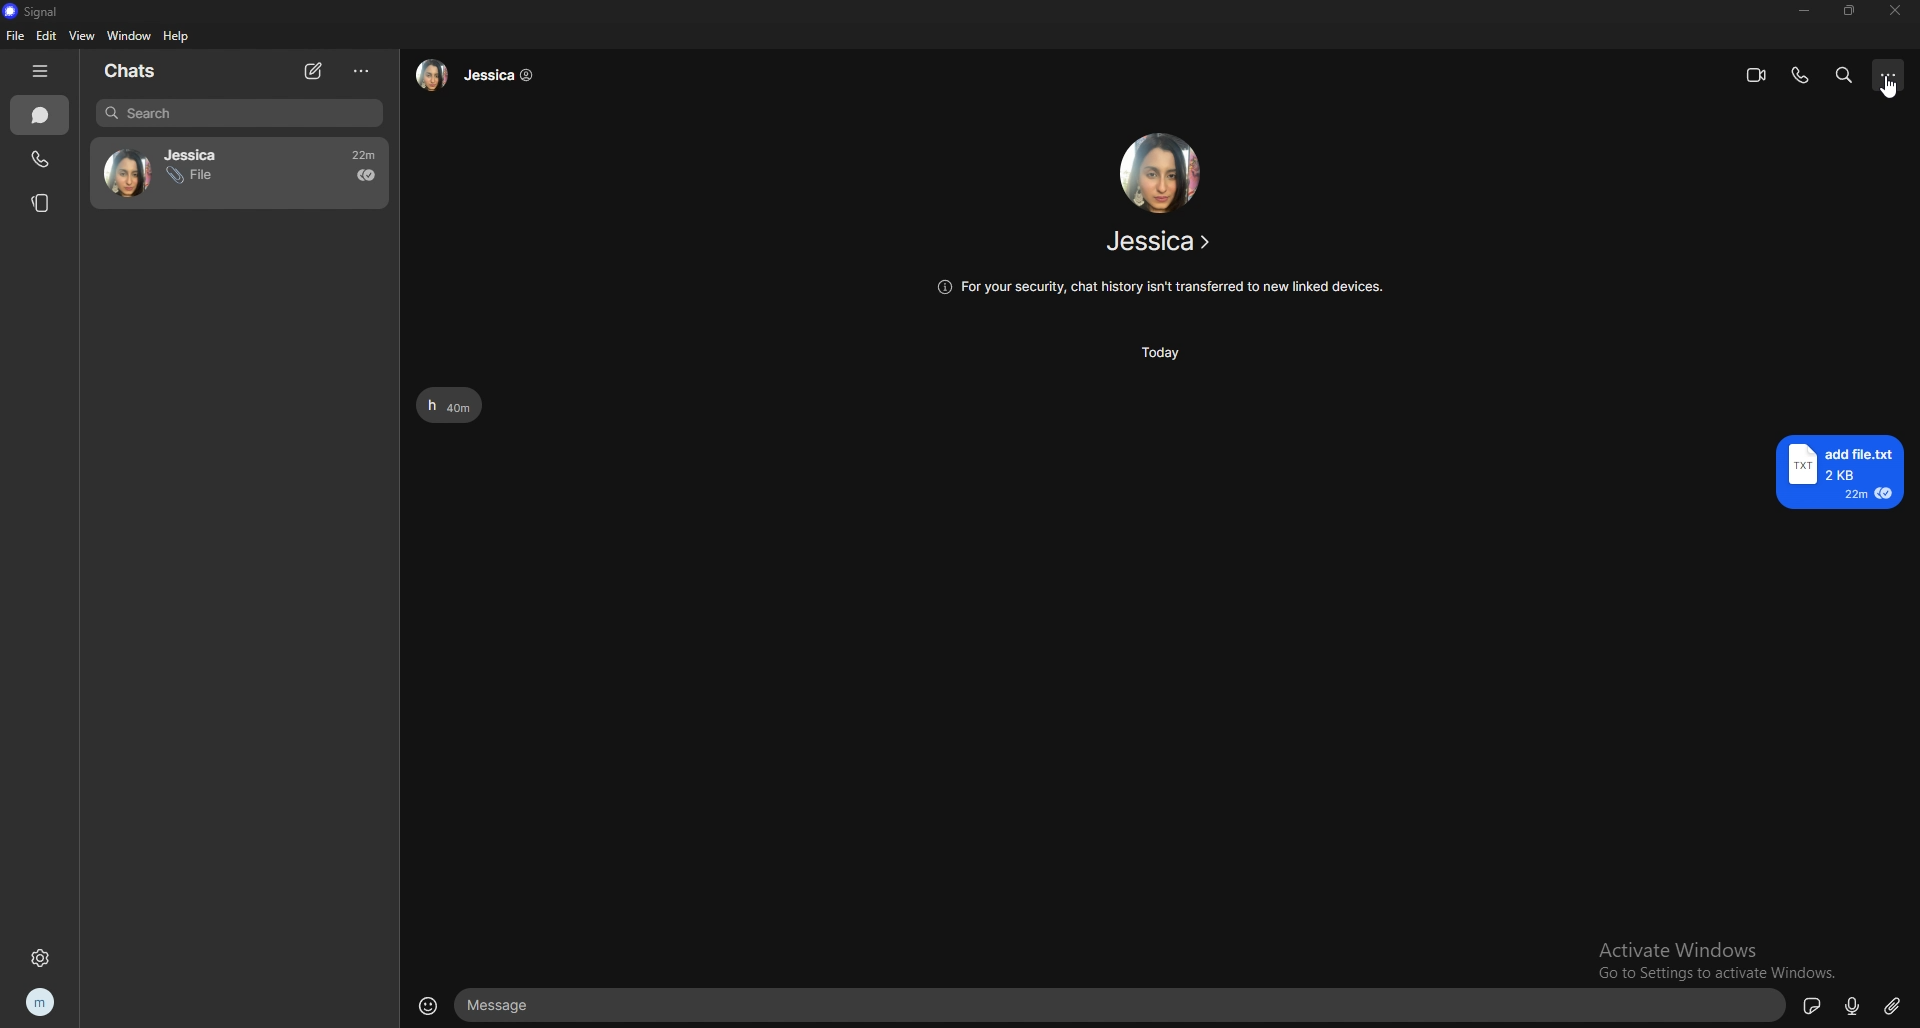 The height and width of the screenshot is (1028, 1920). I want to click on Today, so click(1159, 353).